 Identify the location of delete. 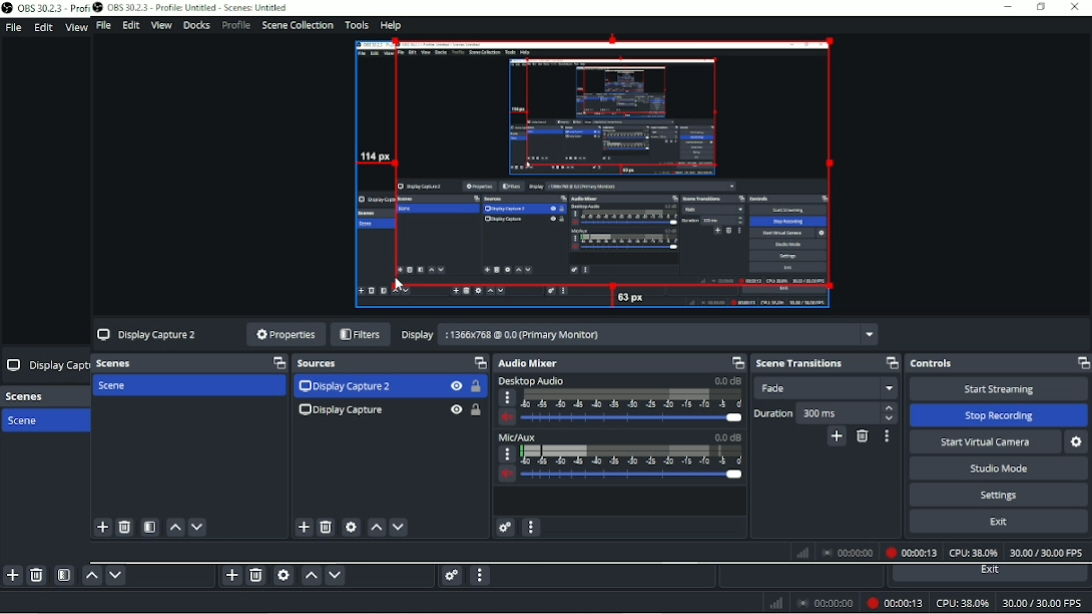
(327, 527).